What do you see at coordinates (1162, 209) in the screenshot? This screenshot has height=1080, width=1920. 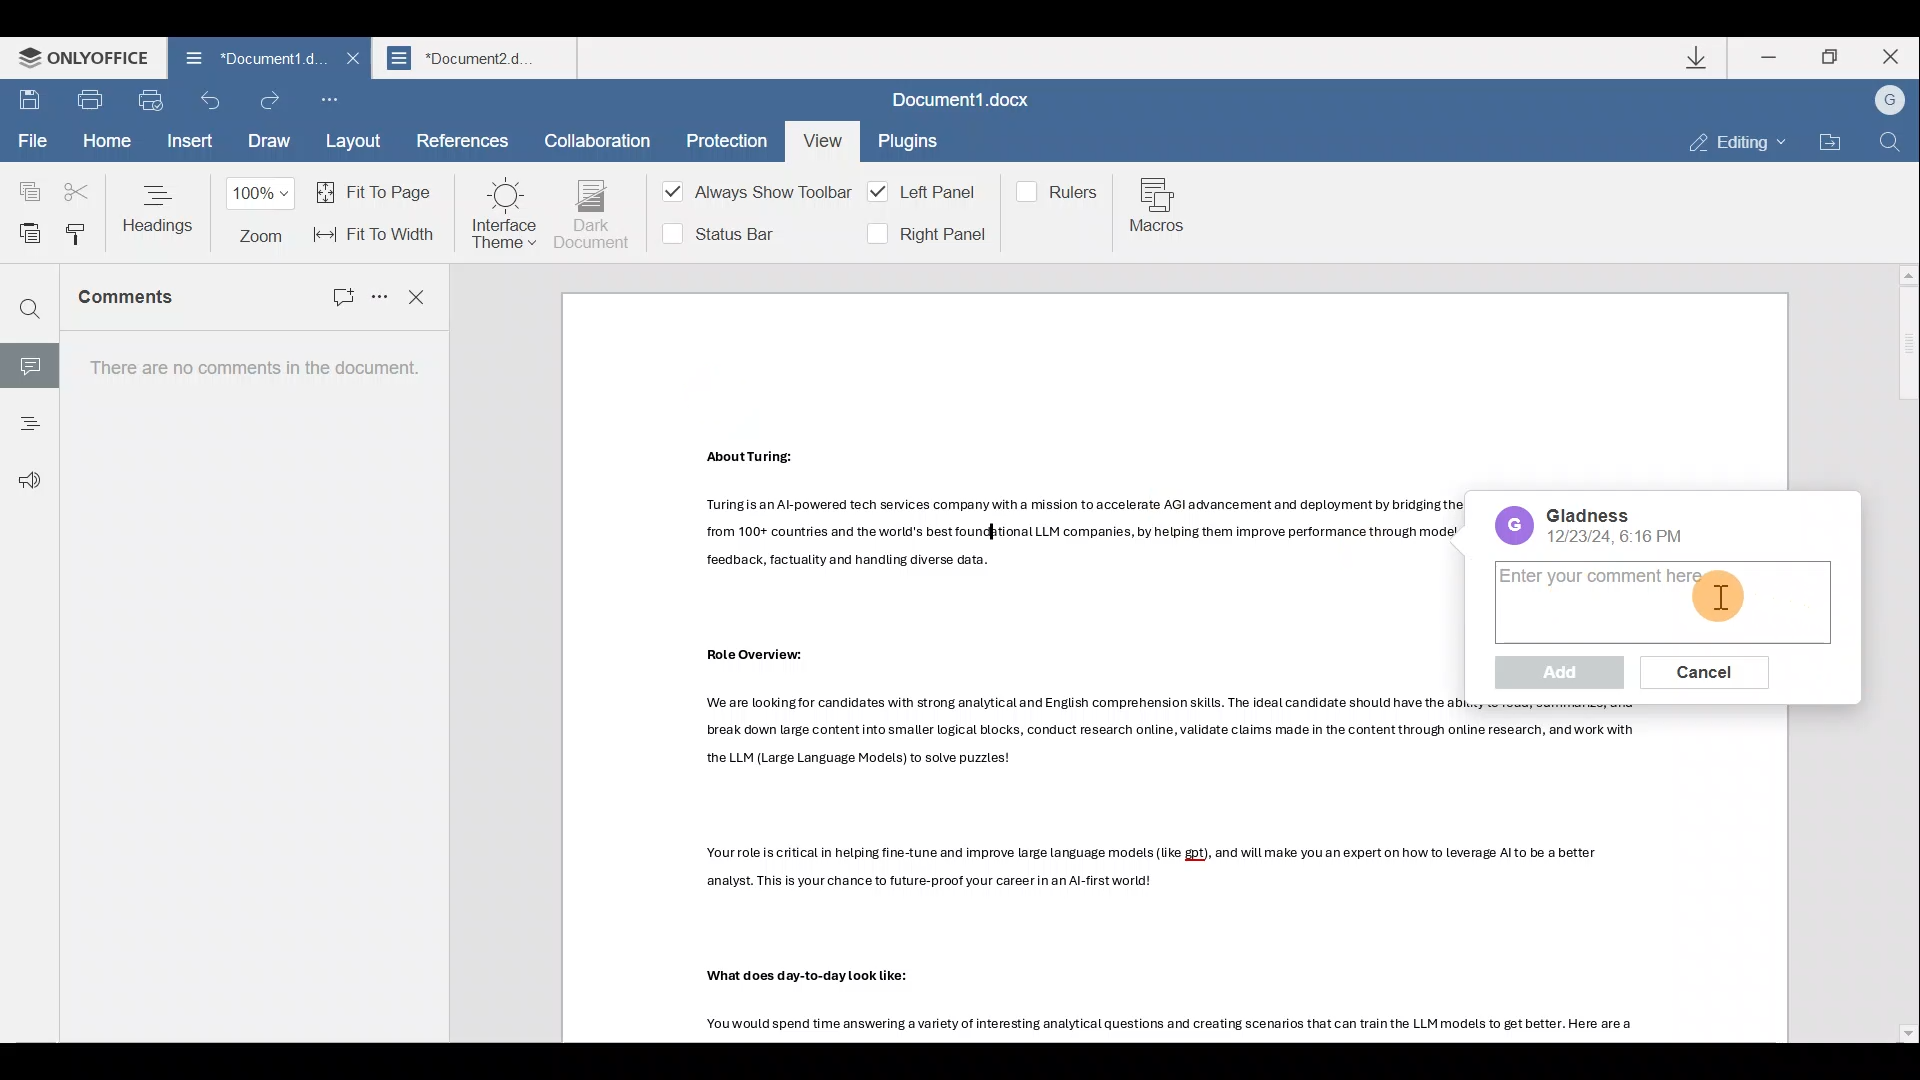 I see `Macros` at bounding box center [1162, 209].